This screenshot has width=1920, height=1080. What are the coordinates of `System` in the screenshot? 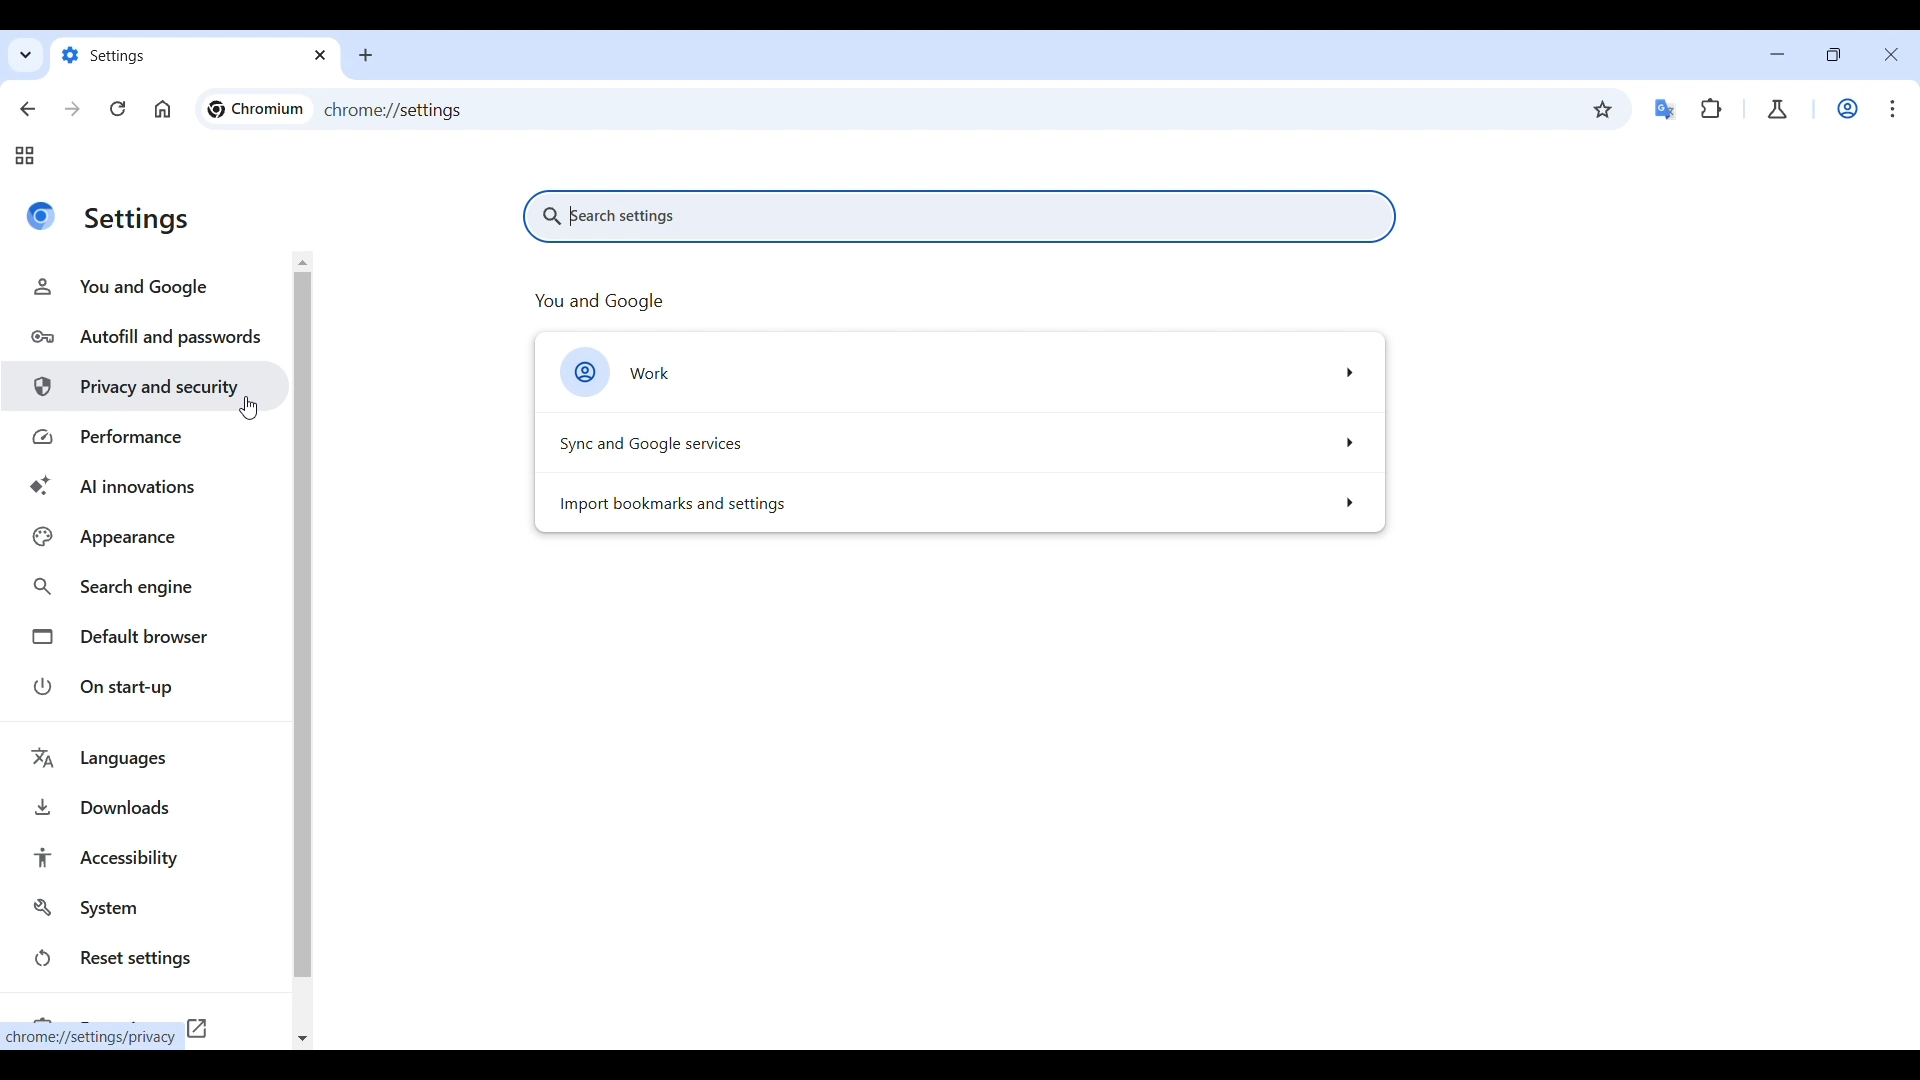 It's located at (148, 908).